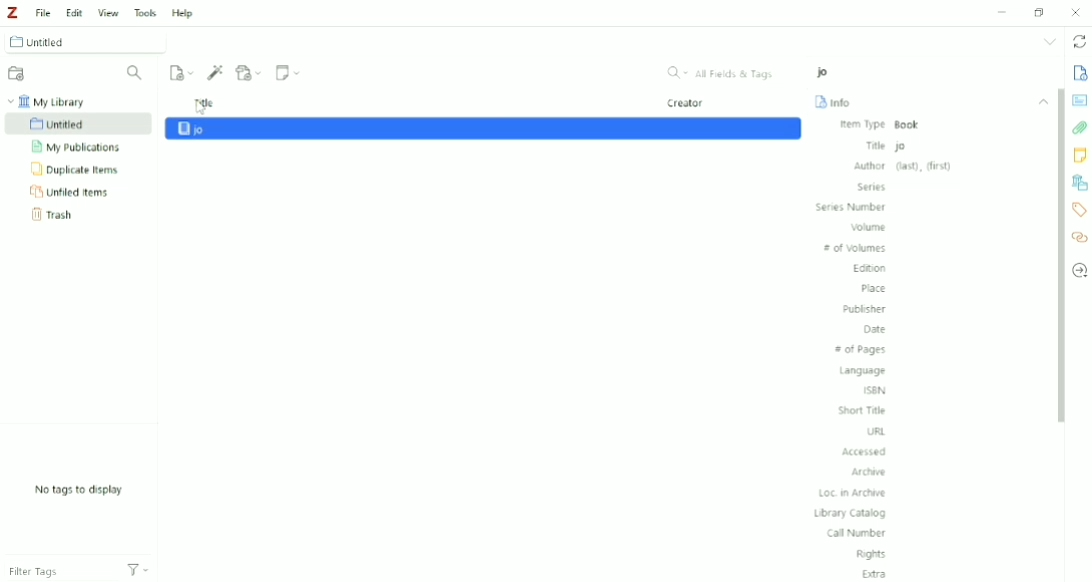 This screenshot has width=1092, height=582. What do you see at coordinates (1003, 13) in the screenshot?
I see `Minimize` at bounding box center [1003, 13].